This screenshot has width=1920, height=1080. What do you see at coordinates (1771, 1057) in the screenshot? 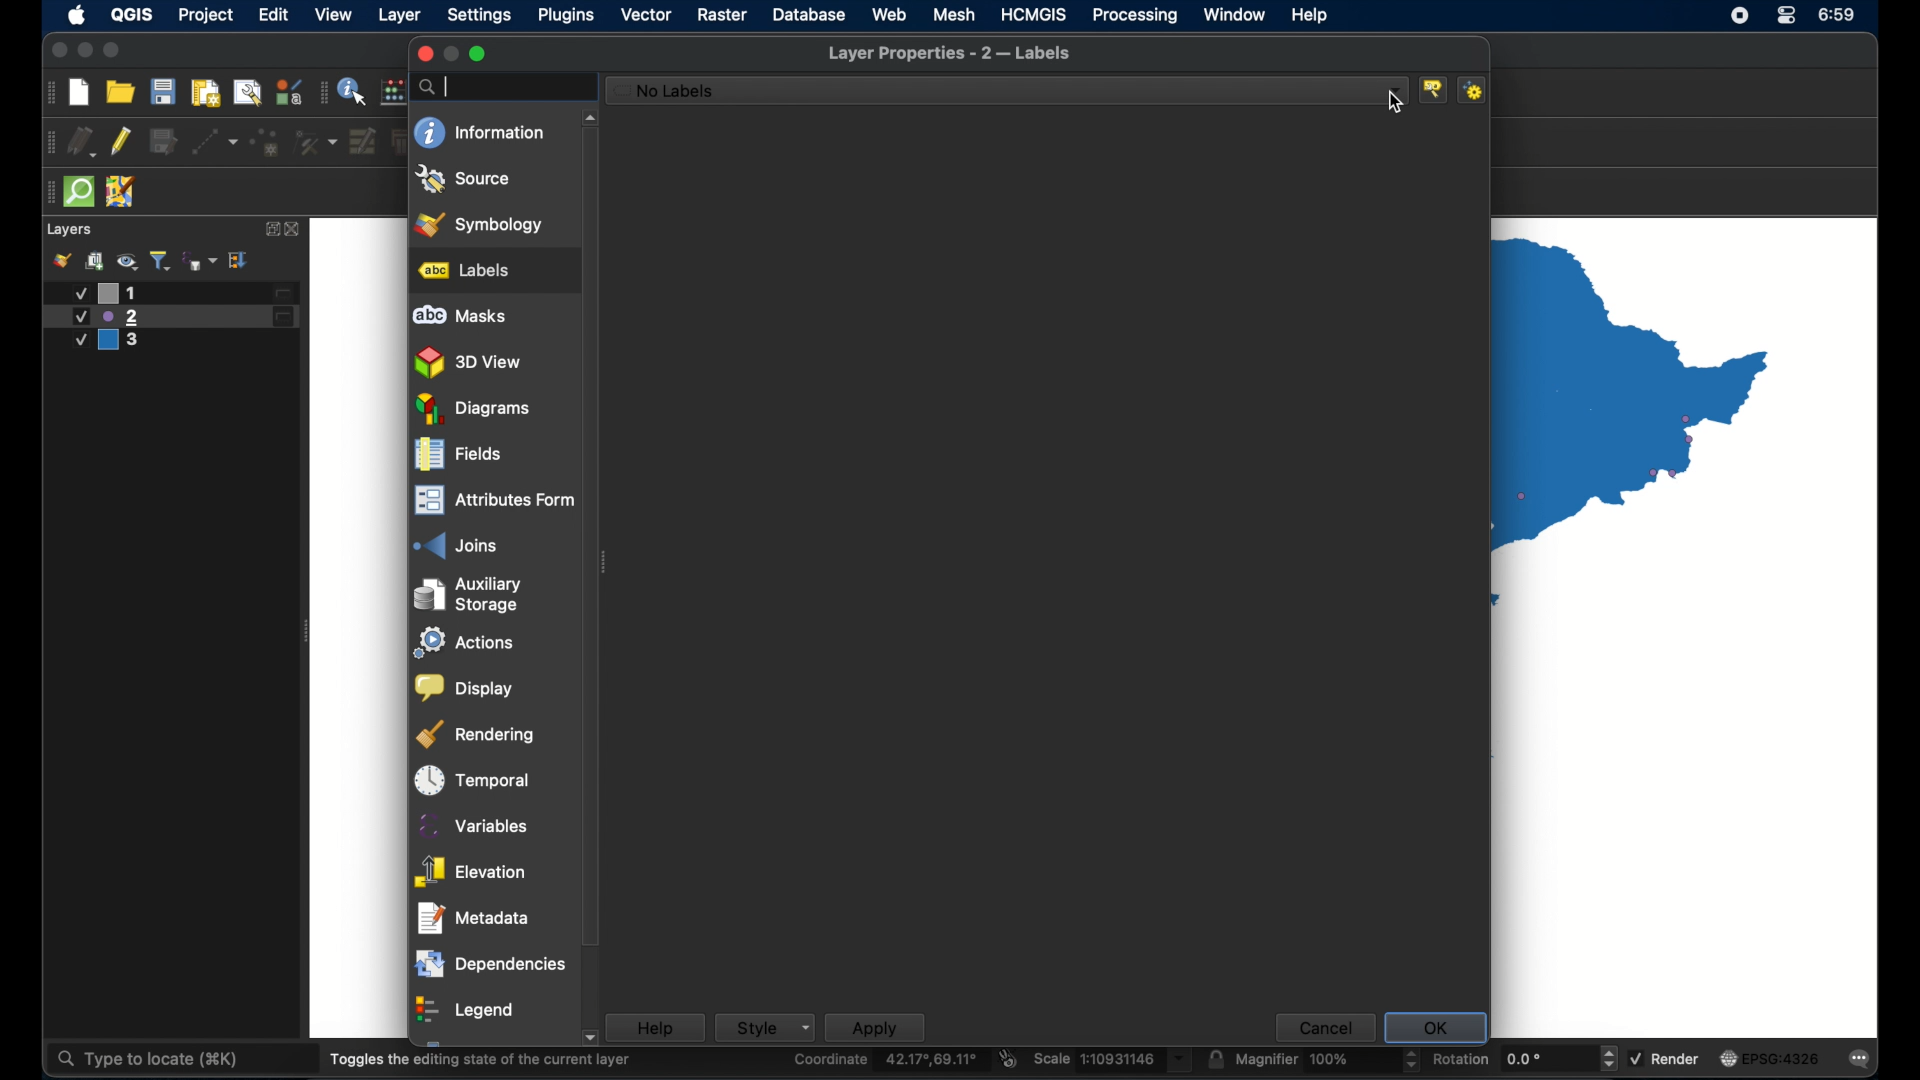
I see `current crs` at bounding box center [1771, 1057].